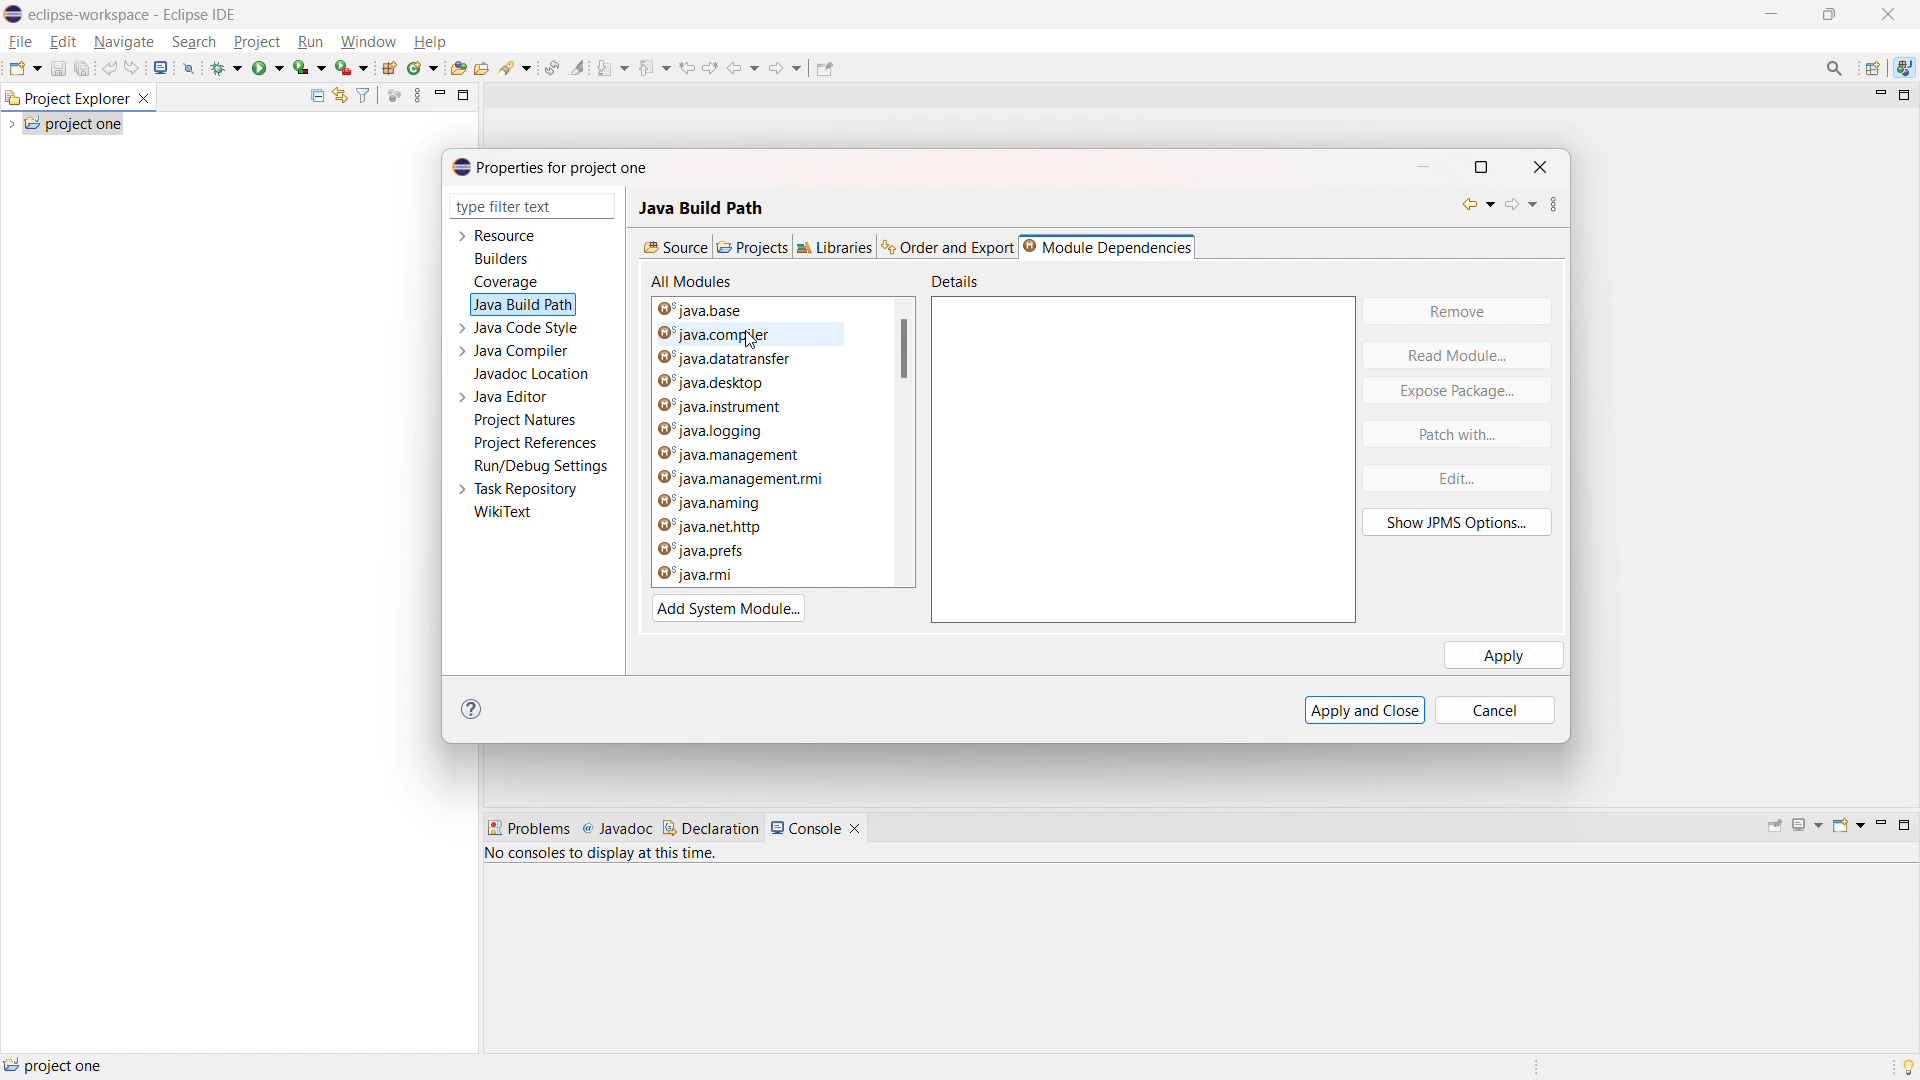 The height and width of the screenshot is (1080, 1920). I want to click on remove, so click(1456, 312).